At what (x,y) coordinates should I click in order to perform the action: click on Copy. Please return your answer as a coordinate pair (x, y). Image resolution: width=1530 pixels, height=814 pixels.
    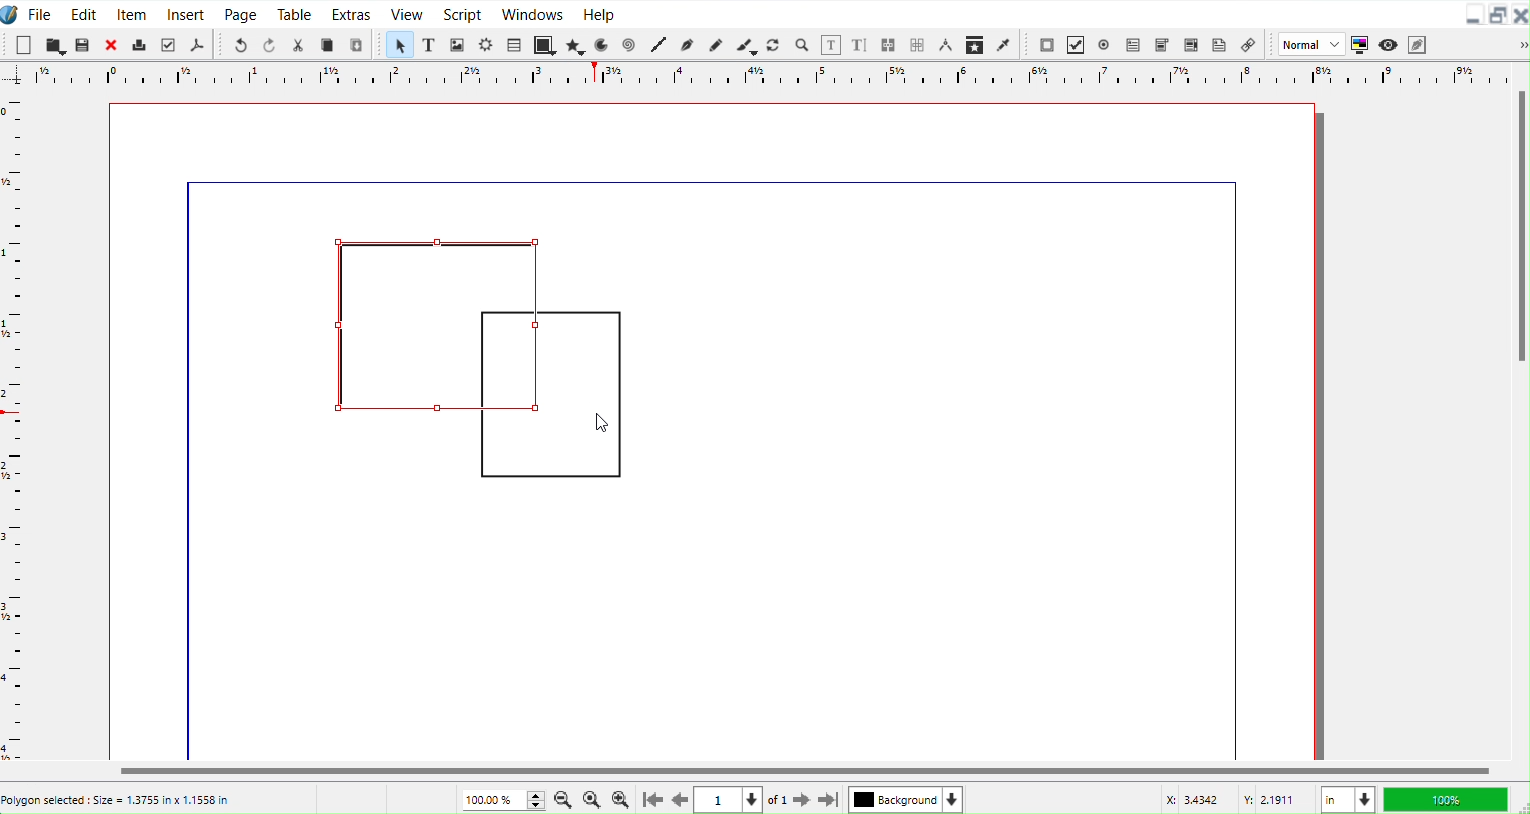
    Looking at the image, I should click on (329, 44).